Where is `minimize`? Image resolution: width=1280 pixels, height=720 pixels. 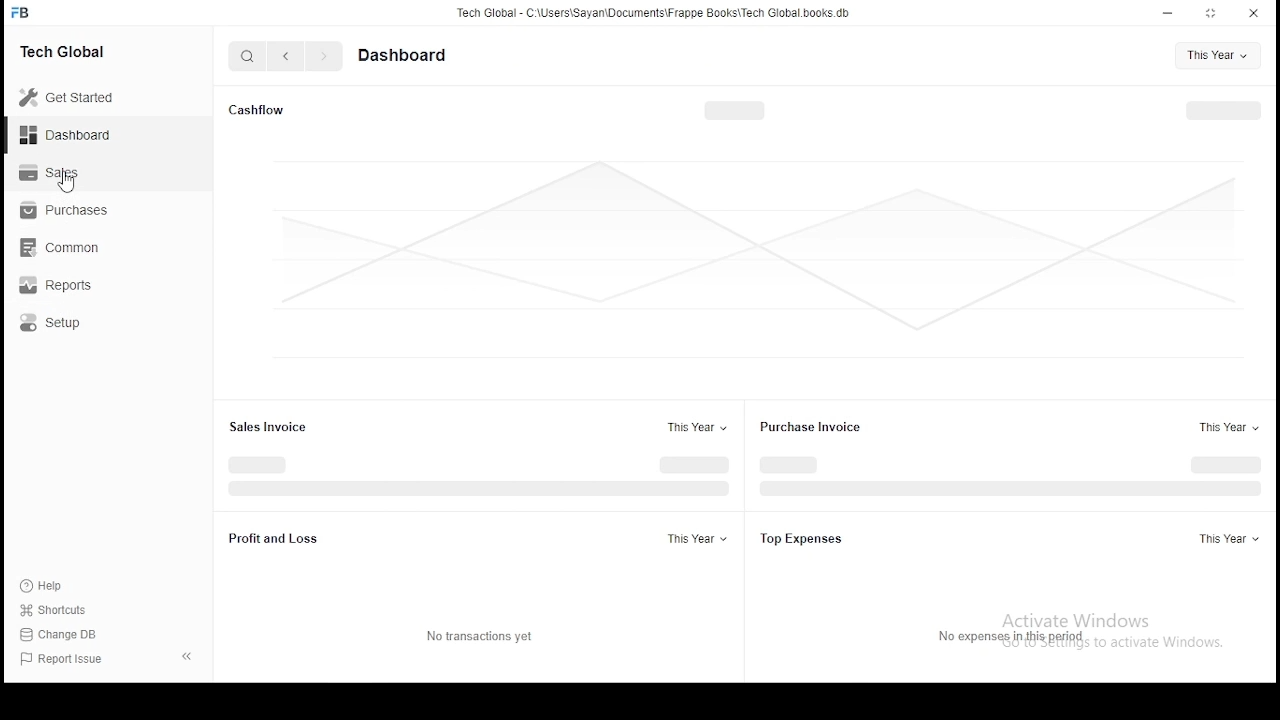 minimize is located at coordinates (1169, 13).